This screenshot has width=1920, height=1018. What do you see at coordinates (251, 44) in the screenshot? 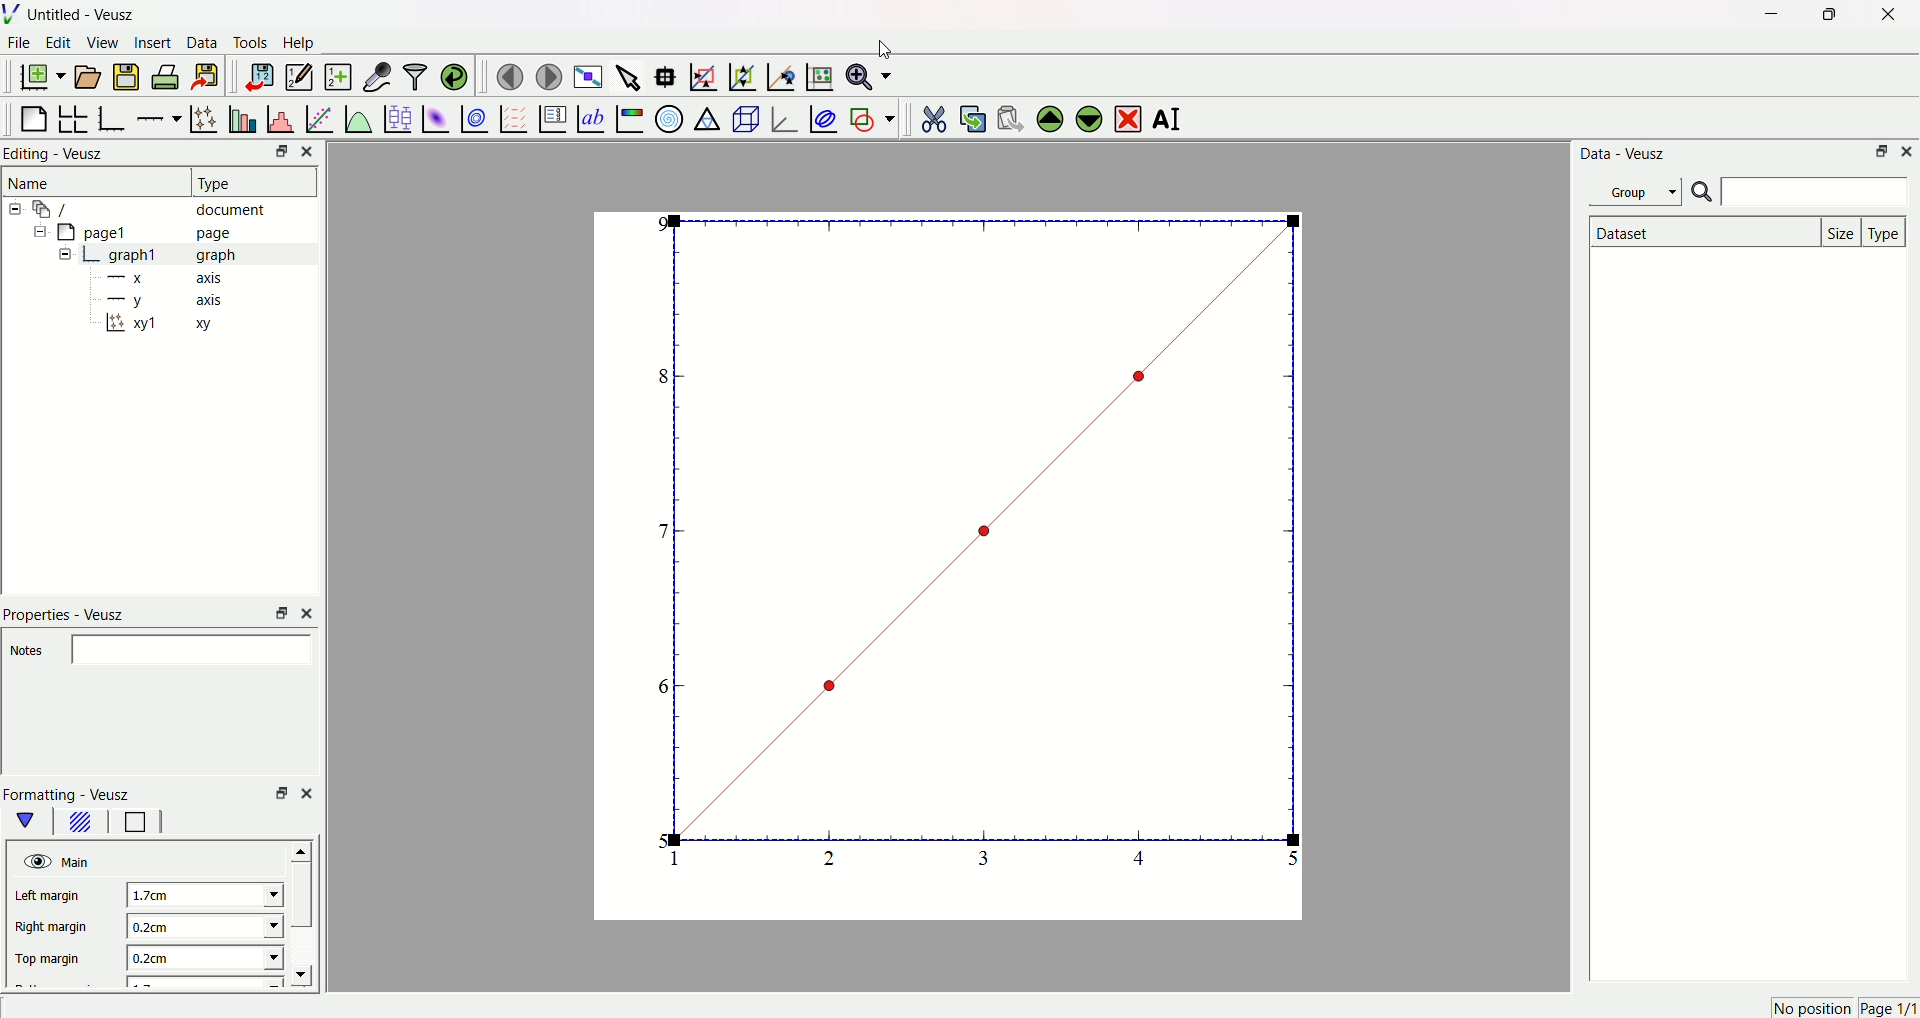
I see `Tools` at bounding box center [251, 44].